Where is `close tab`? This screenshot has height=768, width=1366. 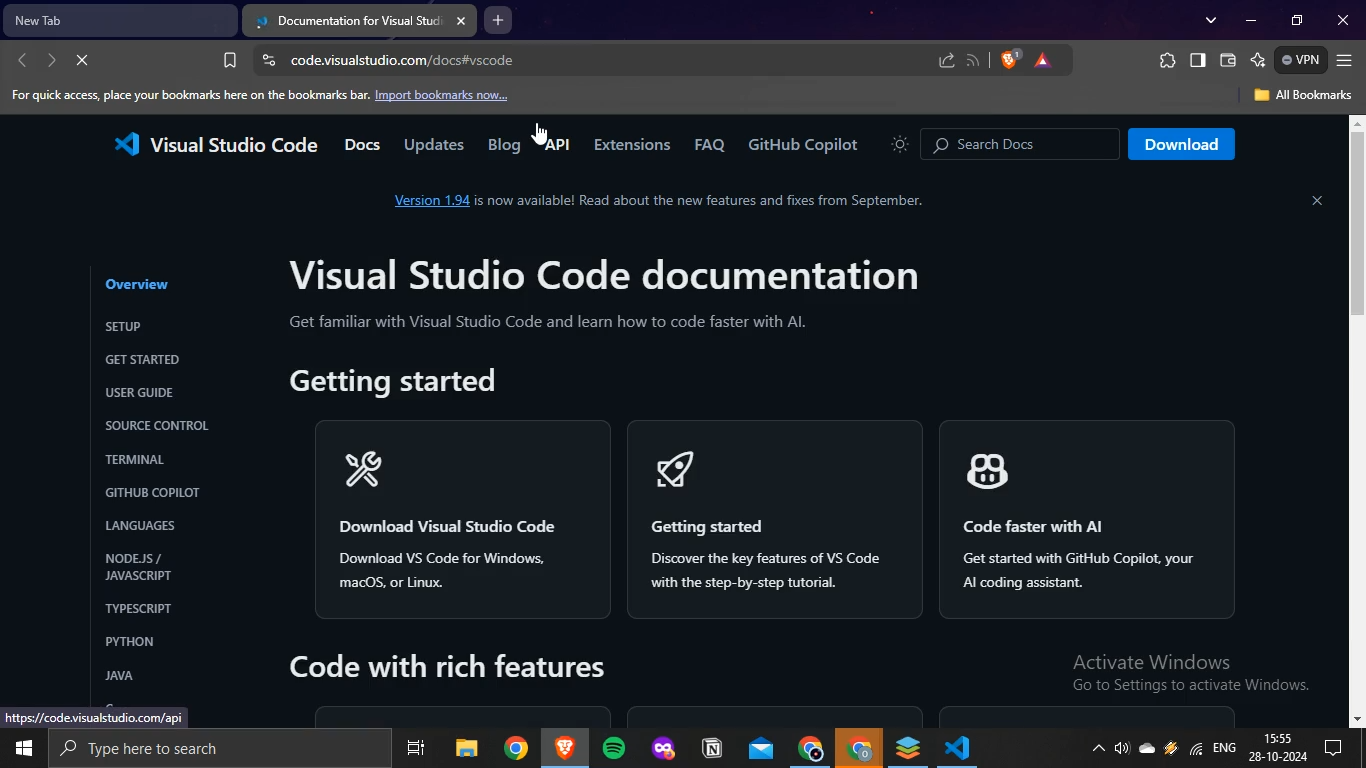
close tab is located at coordinates (461, 20).